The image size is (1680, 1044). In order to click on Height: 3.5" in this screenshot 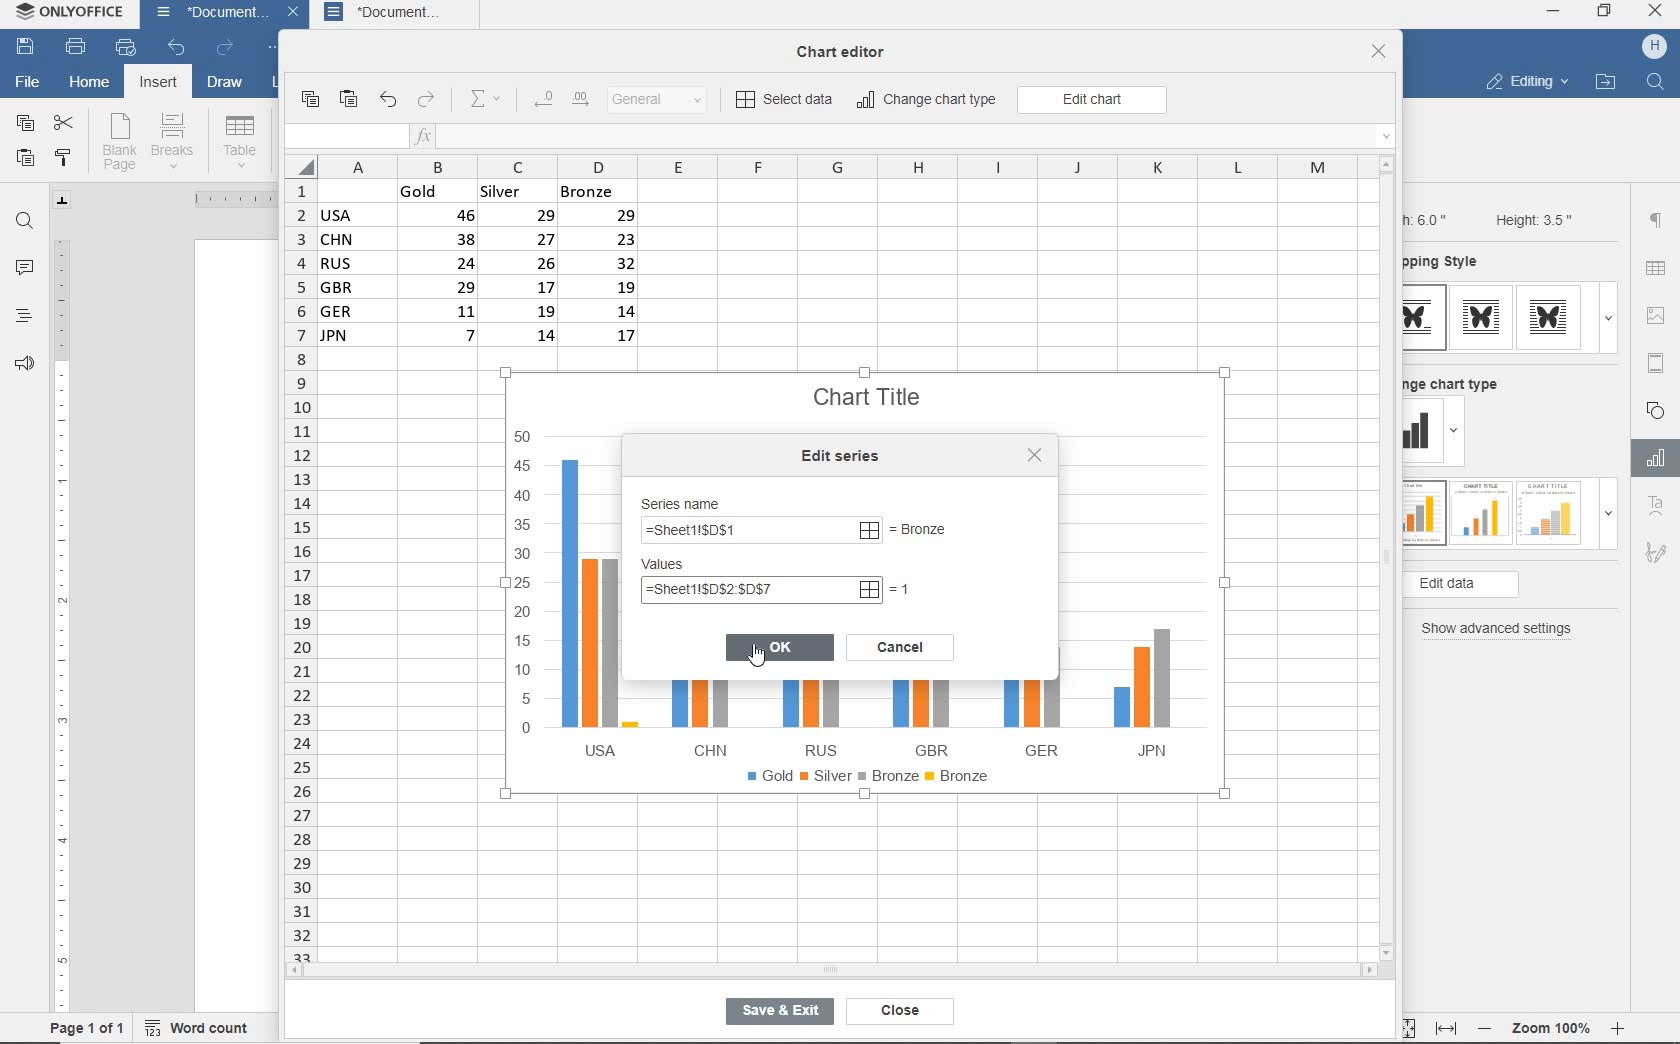, I will do `click(1531, 219)`.